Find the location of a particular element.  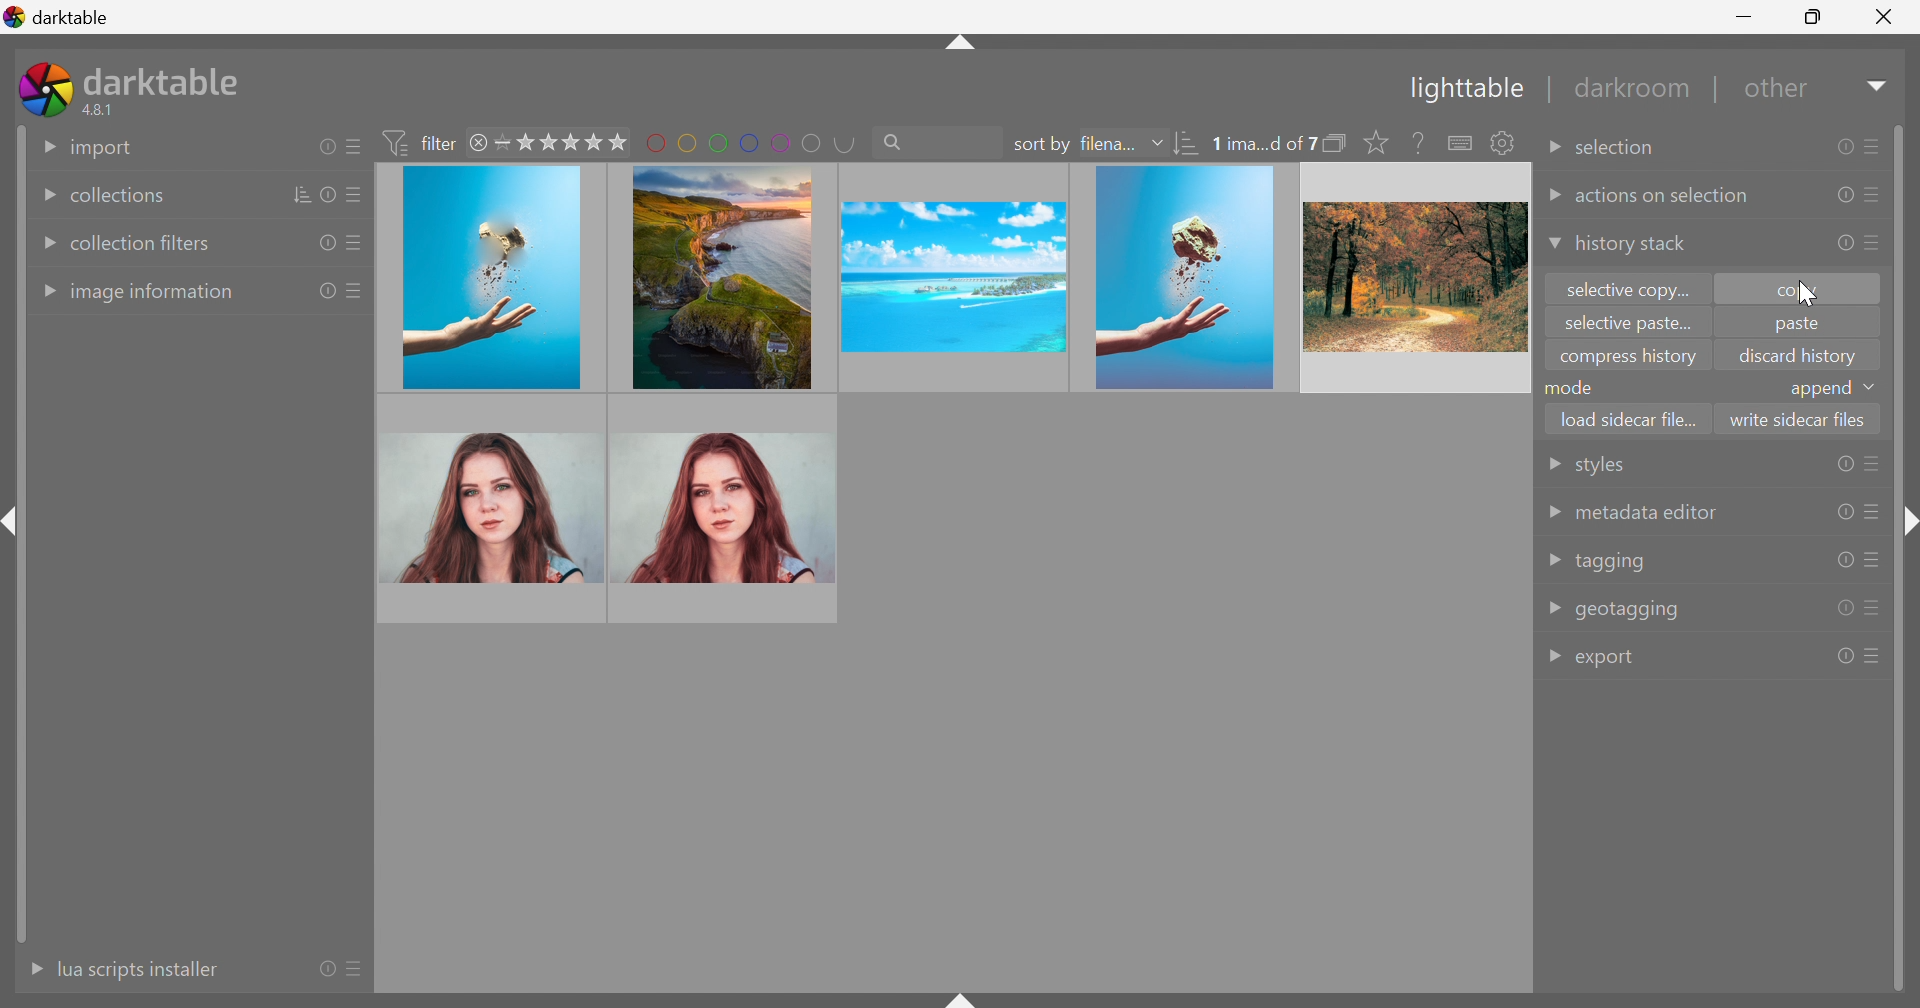

filter by images color label is located at coordinates (751, 141).